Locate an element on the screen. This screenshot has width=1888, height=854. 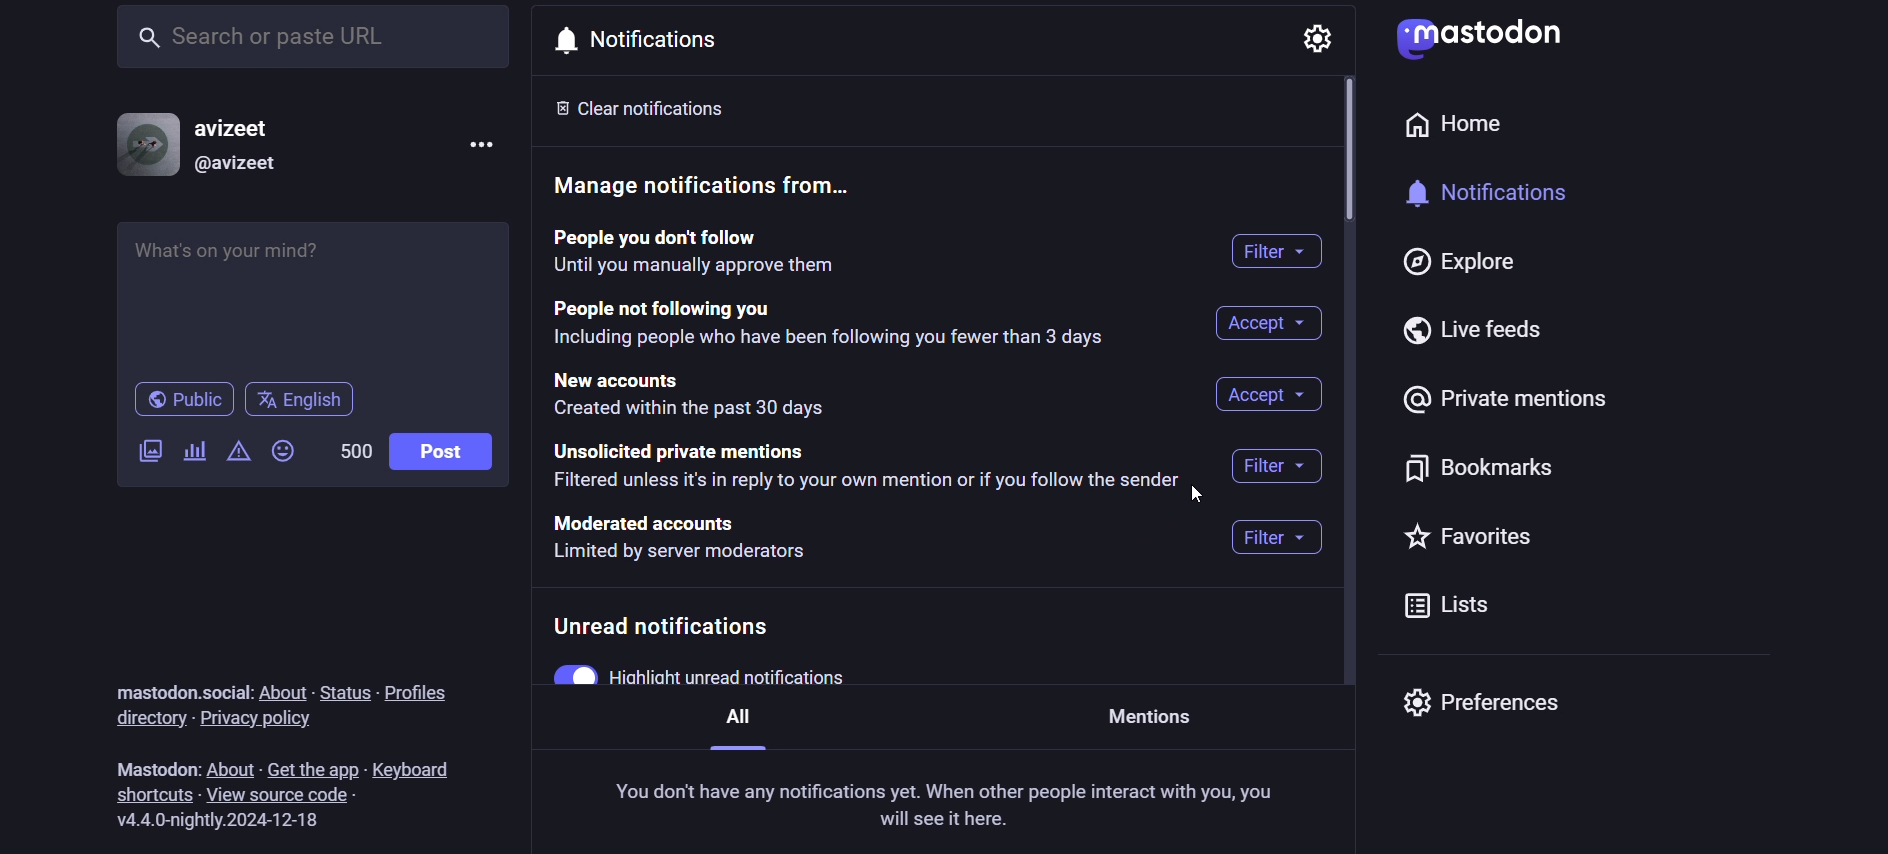
Lists is located at coordinates (1455, 609).